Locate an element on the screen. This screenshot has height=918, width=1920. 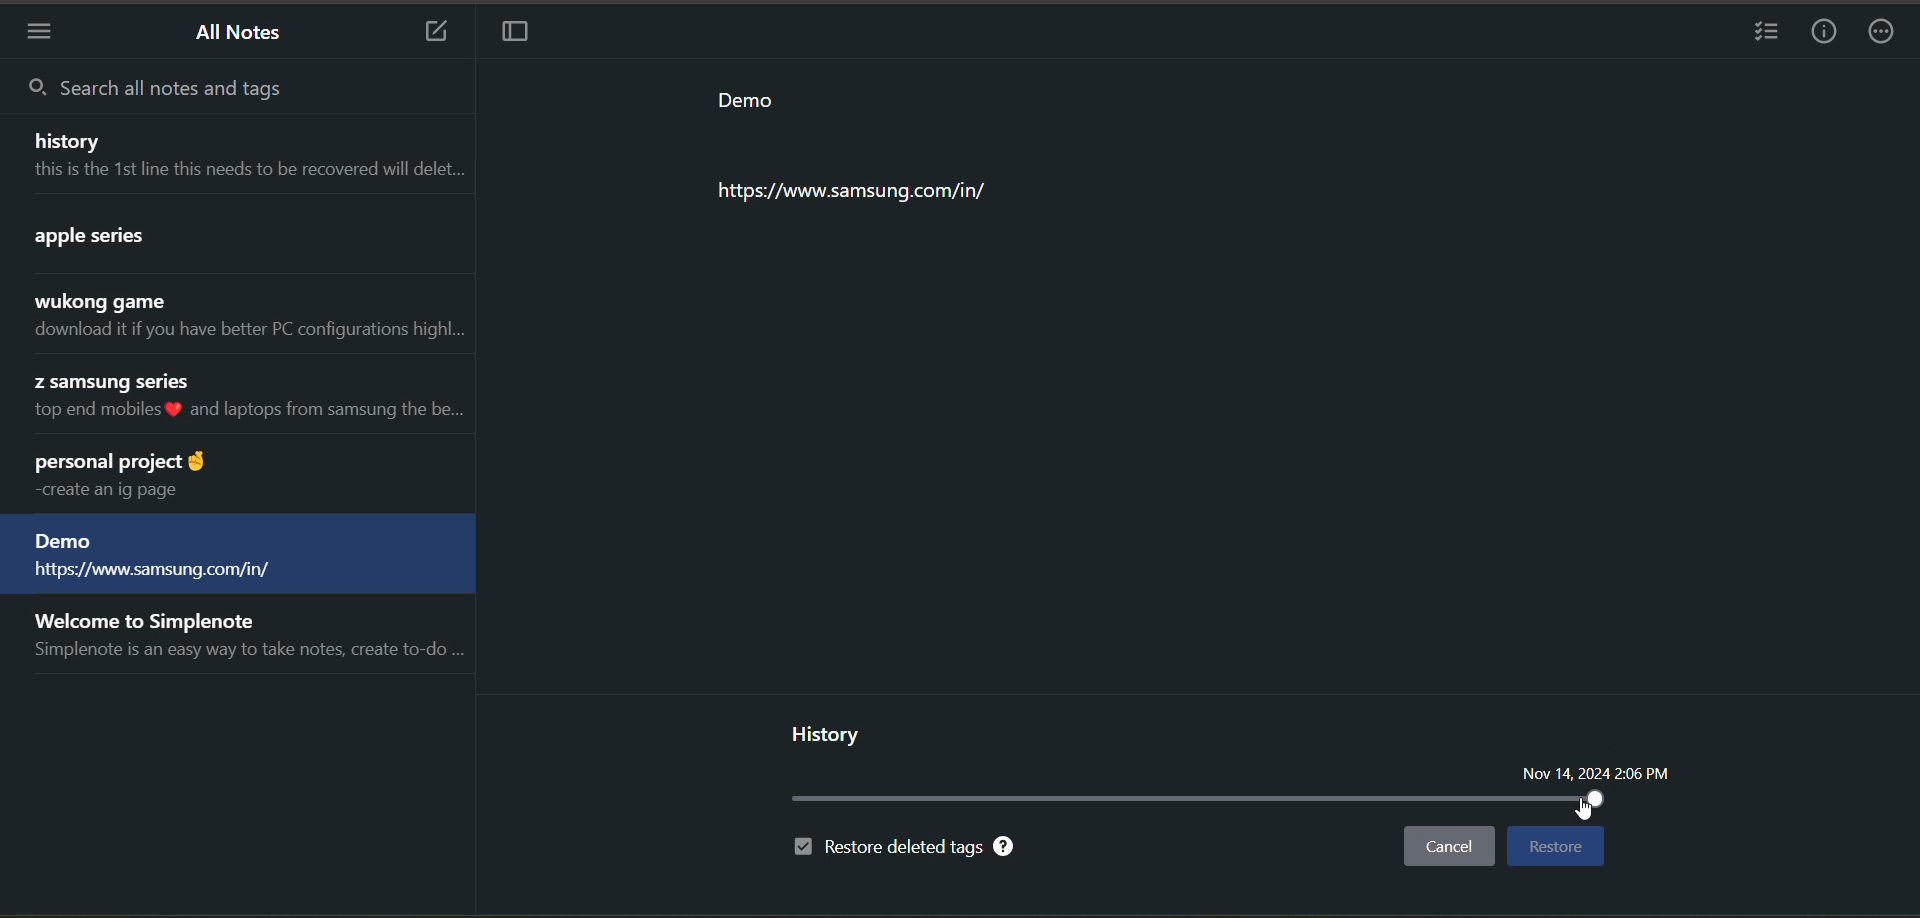
search all notes and tags is located at coordinates (162, 89).